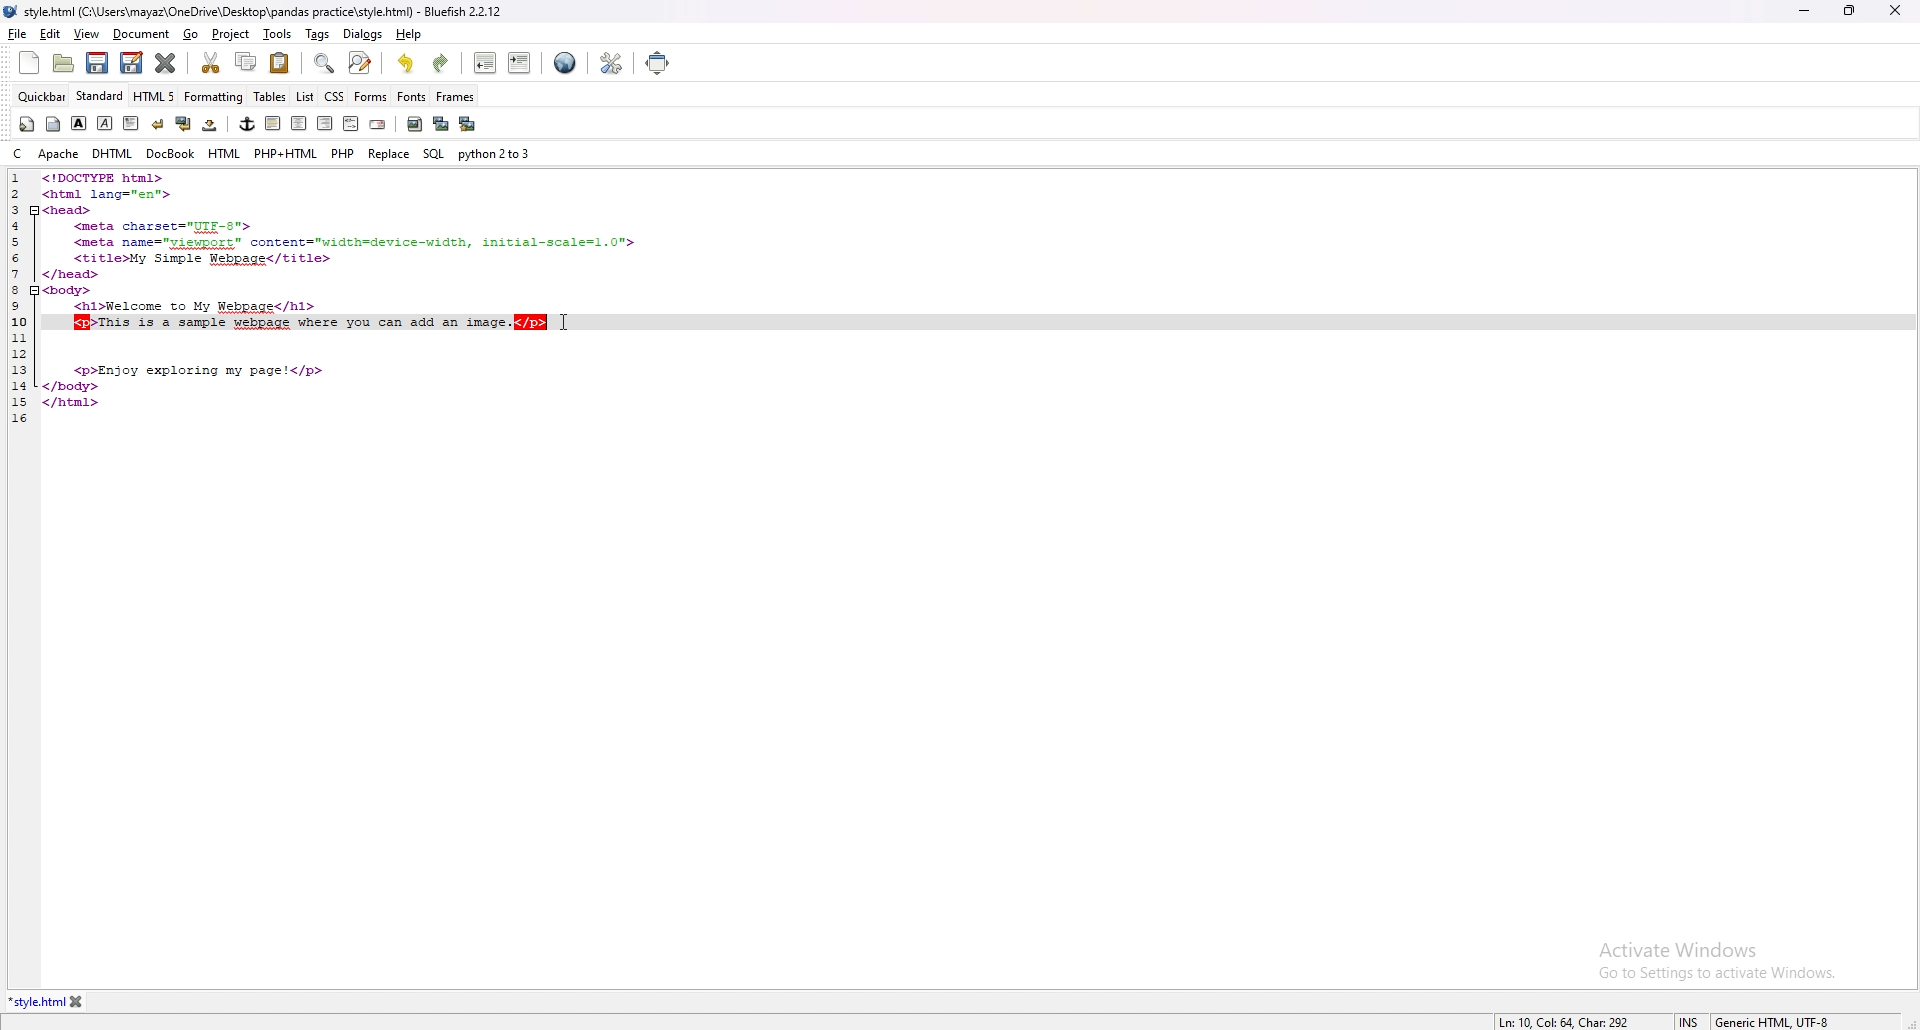 This screenshot has width=1920, height=1030. Describe the element at coordinates (266, 12) in the screenshot. I see `style.htm| (C:A\Users\mayaz\OneDrive\Desktop\pandas practice\style.html) - Bluefish 2.2.12` at that location.